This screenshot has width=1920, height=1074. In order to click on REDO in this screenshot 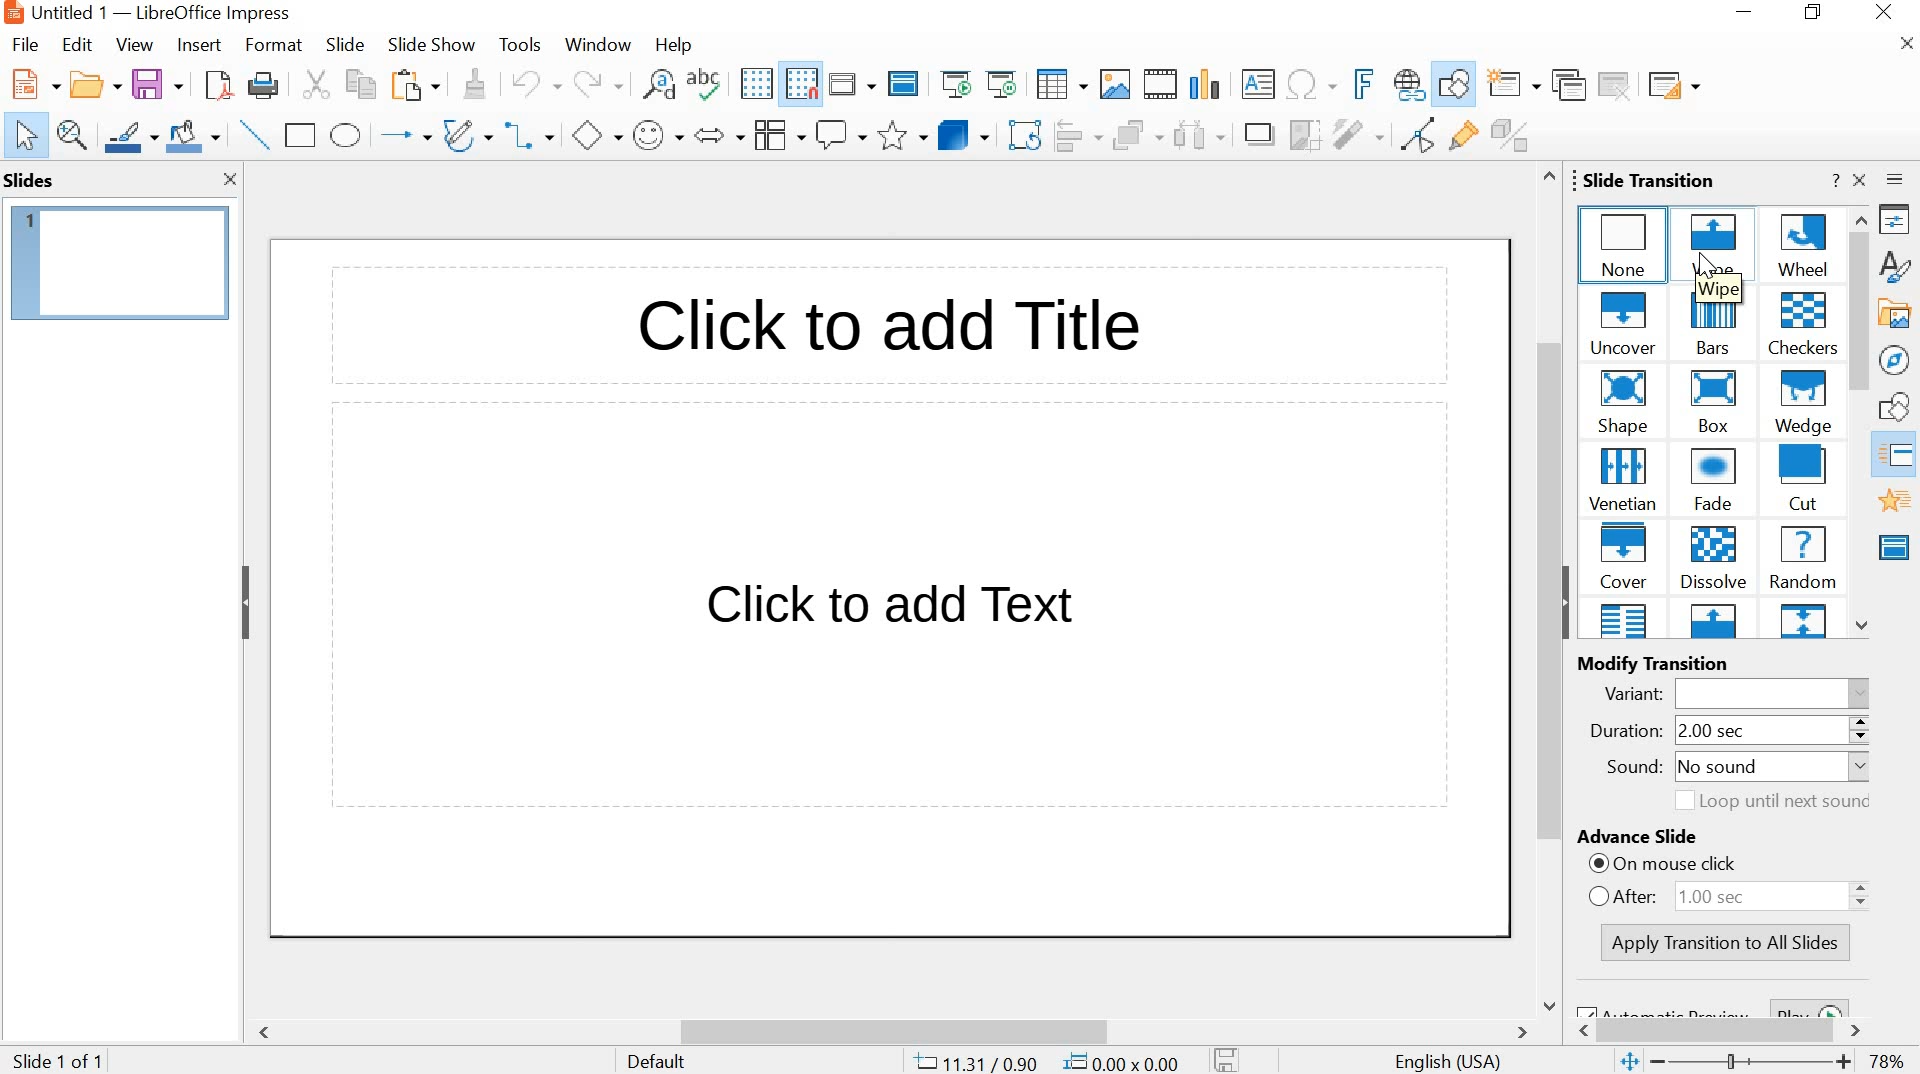, I will do `click(598, 84)`.